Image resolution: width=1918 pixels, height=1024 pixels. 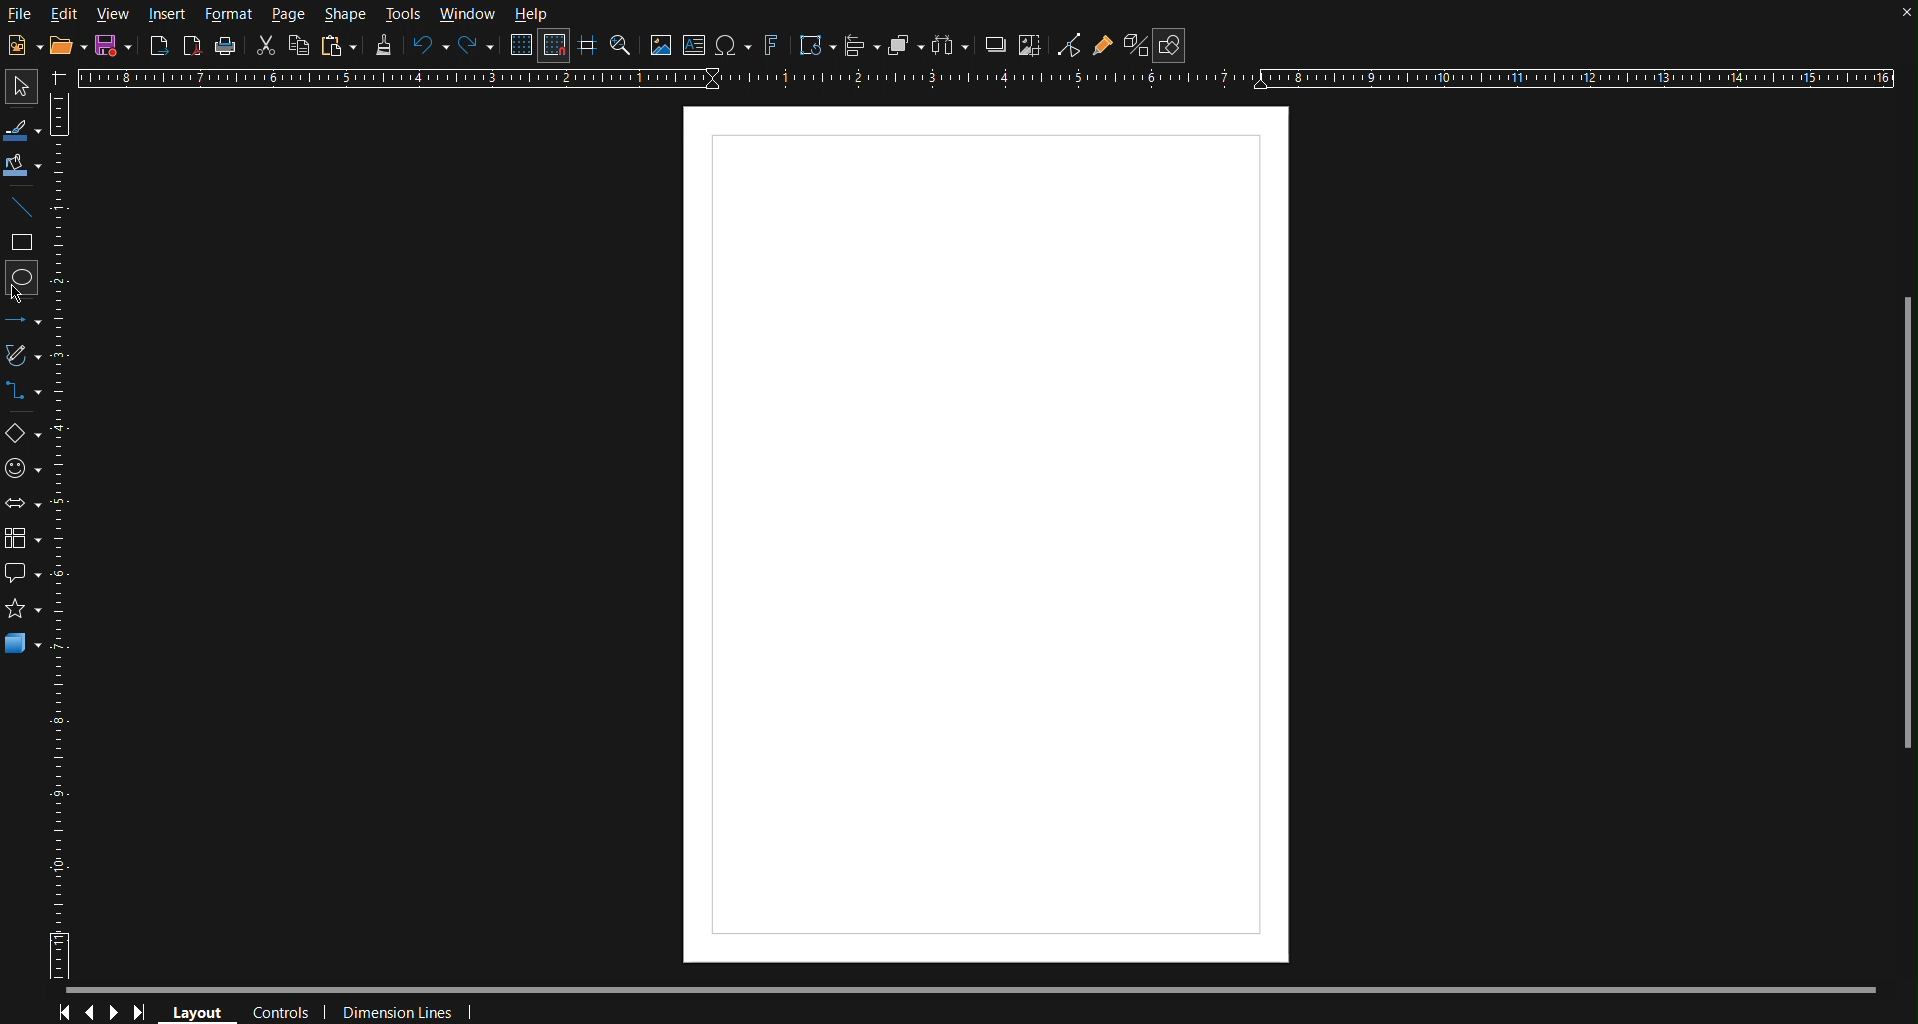 I want to click on Basic Shapes, so click(x=22, y=429).